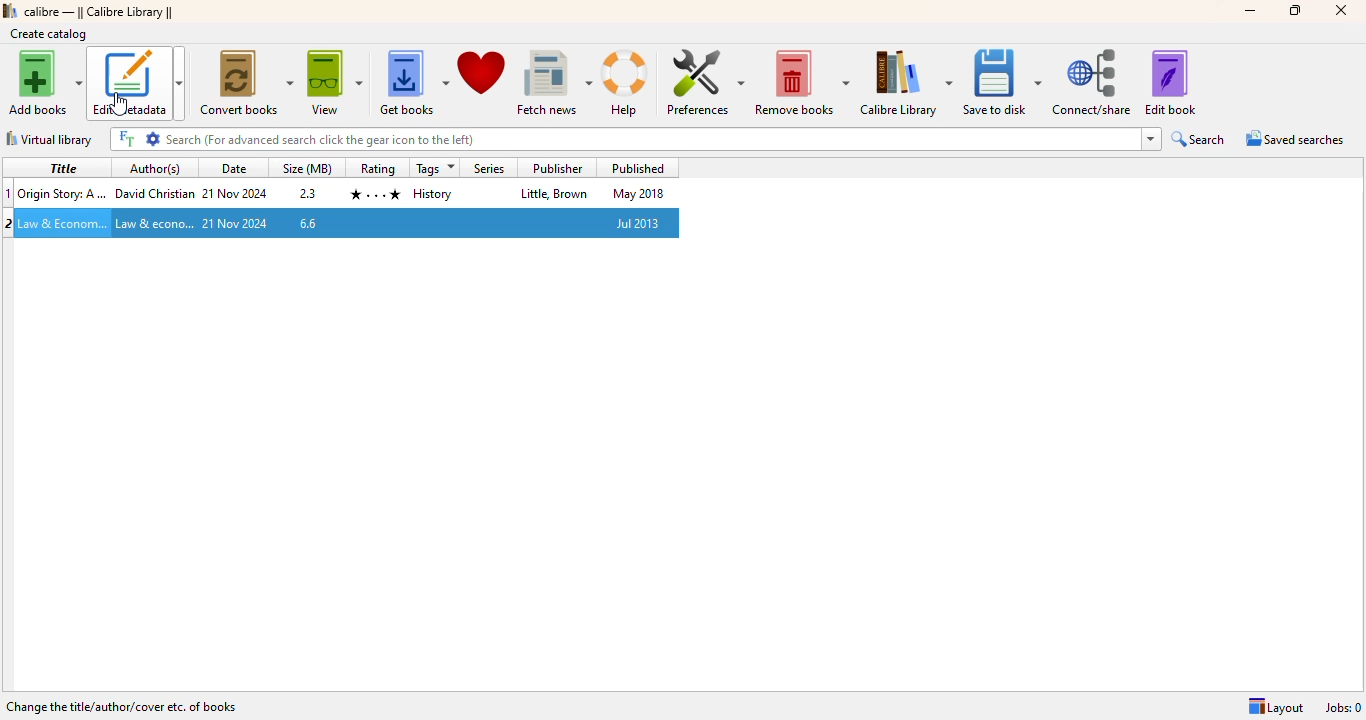 Image resolution: width=1366 pixels, height=720 pixels. What do you see at coordinates (236, 194) in the screenshot?
I see `date` at bounding box center [236, 194].